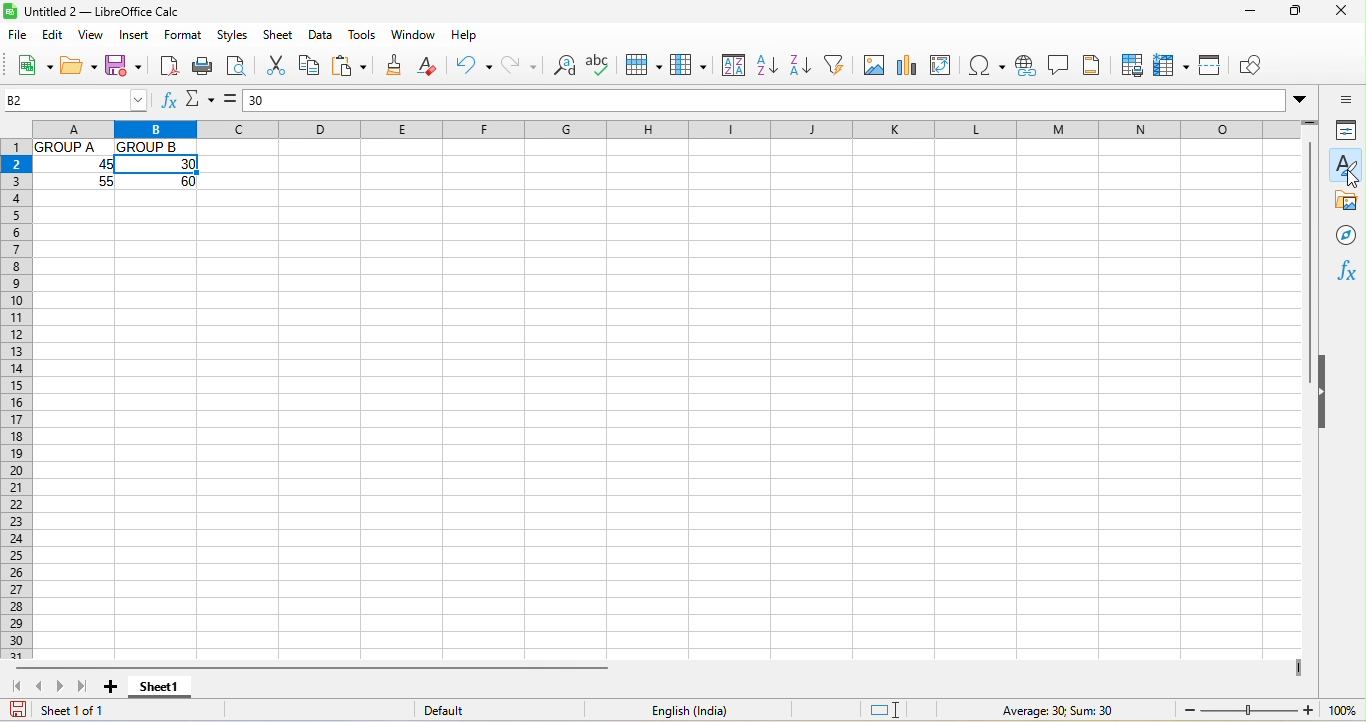 The height and width of the screenshot is (722, 1366). Describe the element at coordinates (1303, 669) in the screenshot. I see `drag to view more columns` at that location.